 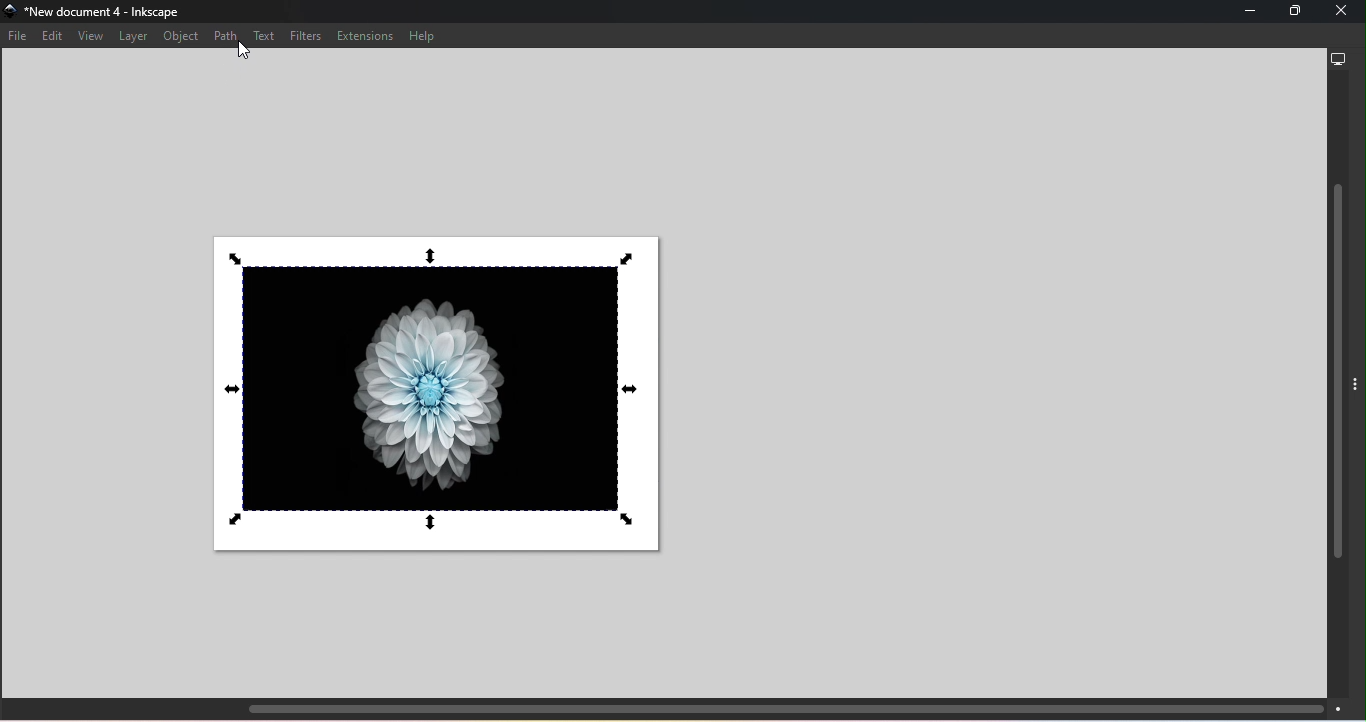 What do you see at coordinates (88, 36) in the screenshot?
I see `View` at bounding box center [88, 36].